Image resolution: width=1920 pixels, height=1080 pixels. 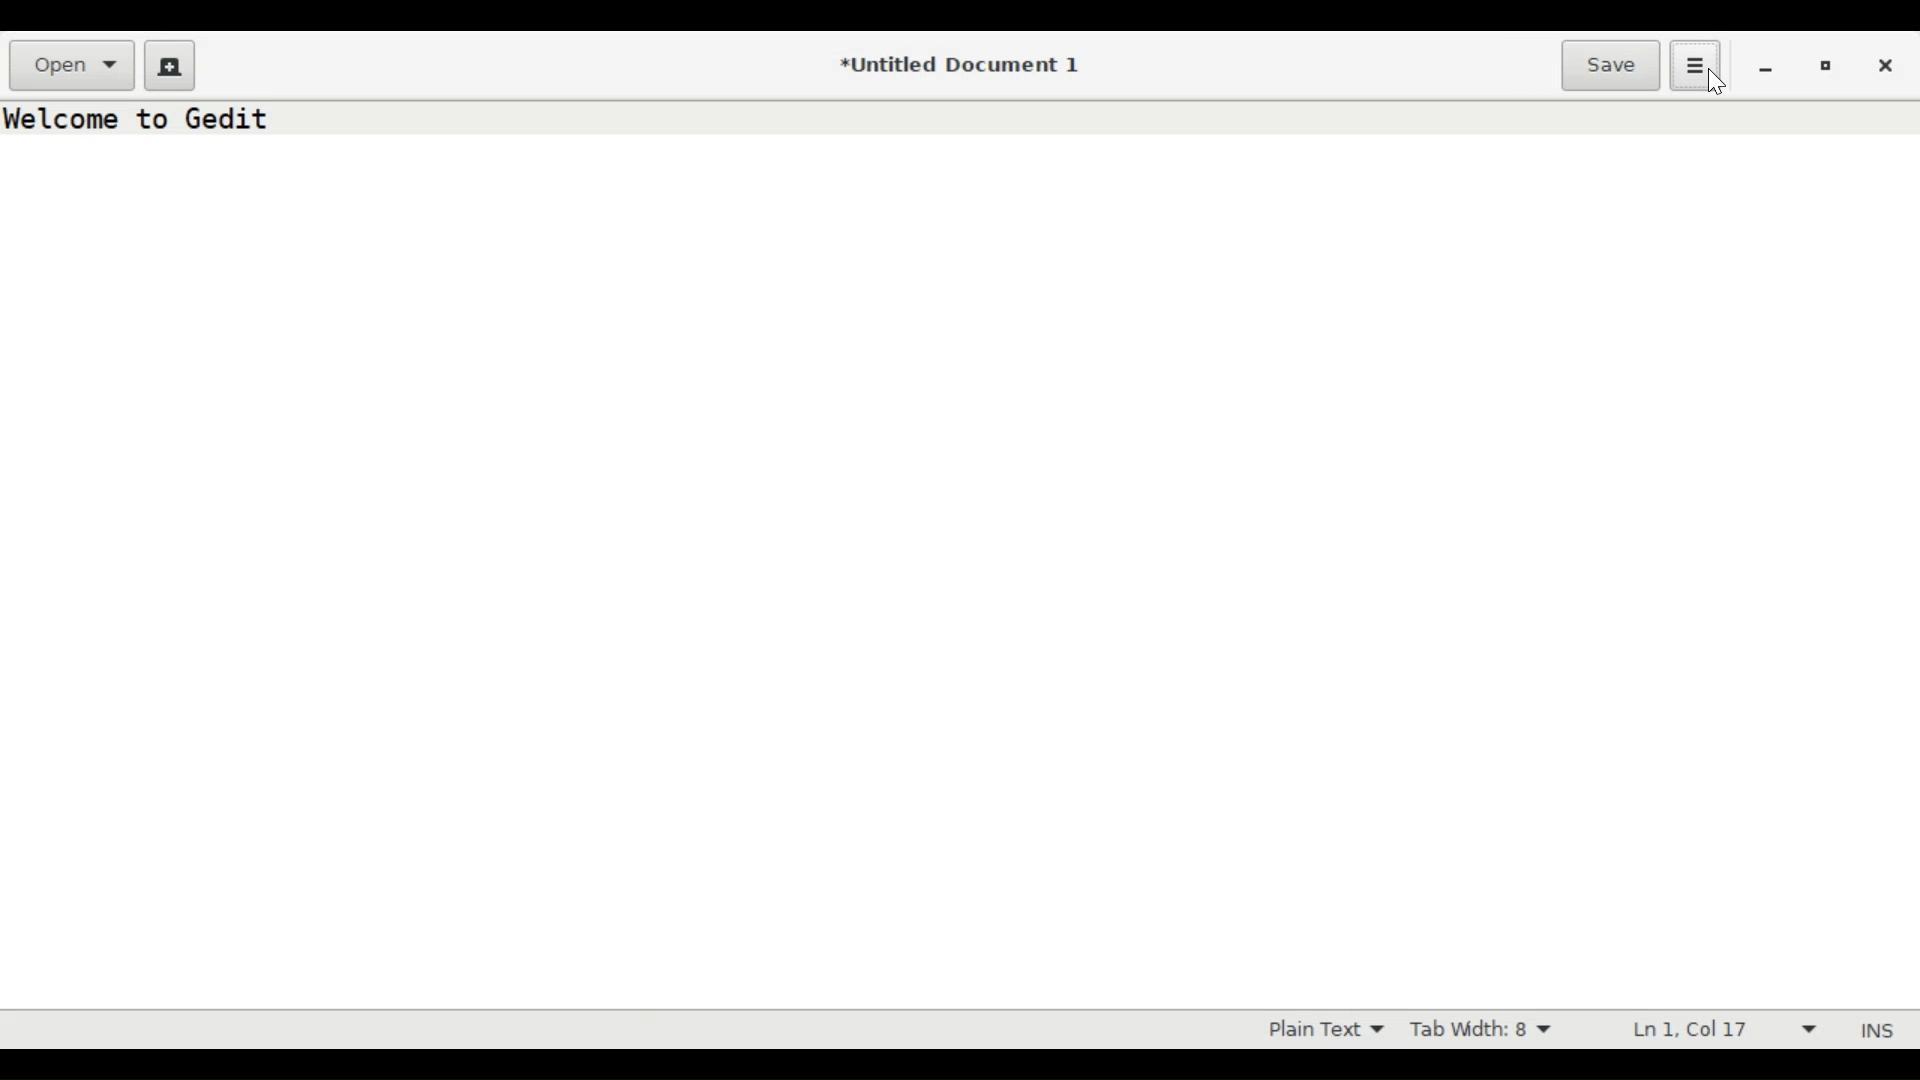 I want to click on Open, so click(x=71, y=66).